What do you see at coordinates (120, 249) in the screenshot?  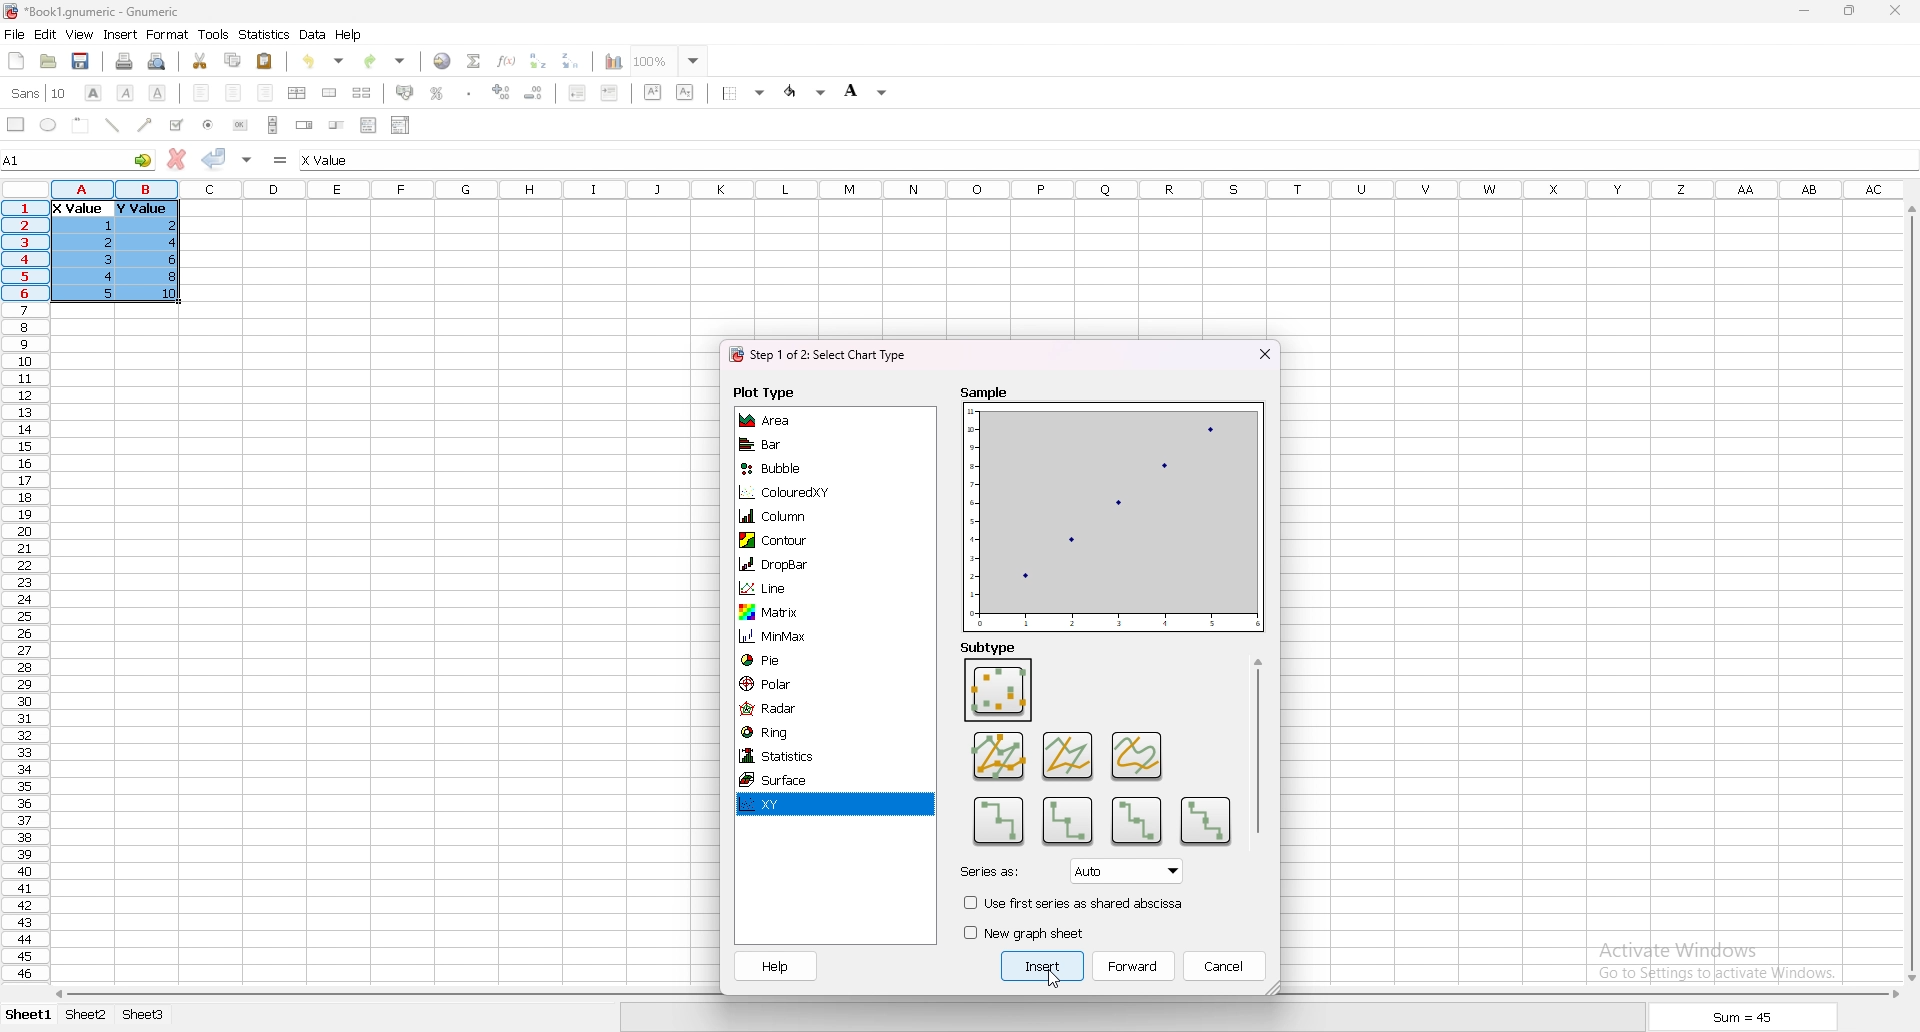 I see `data` at bounding box center [120, 249].